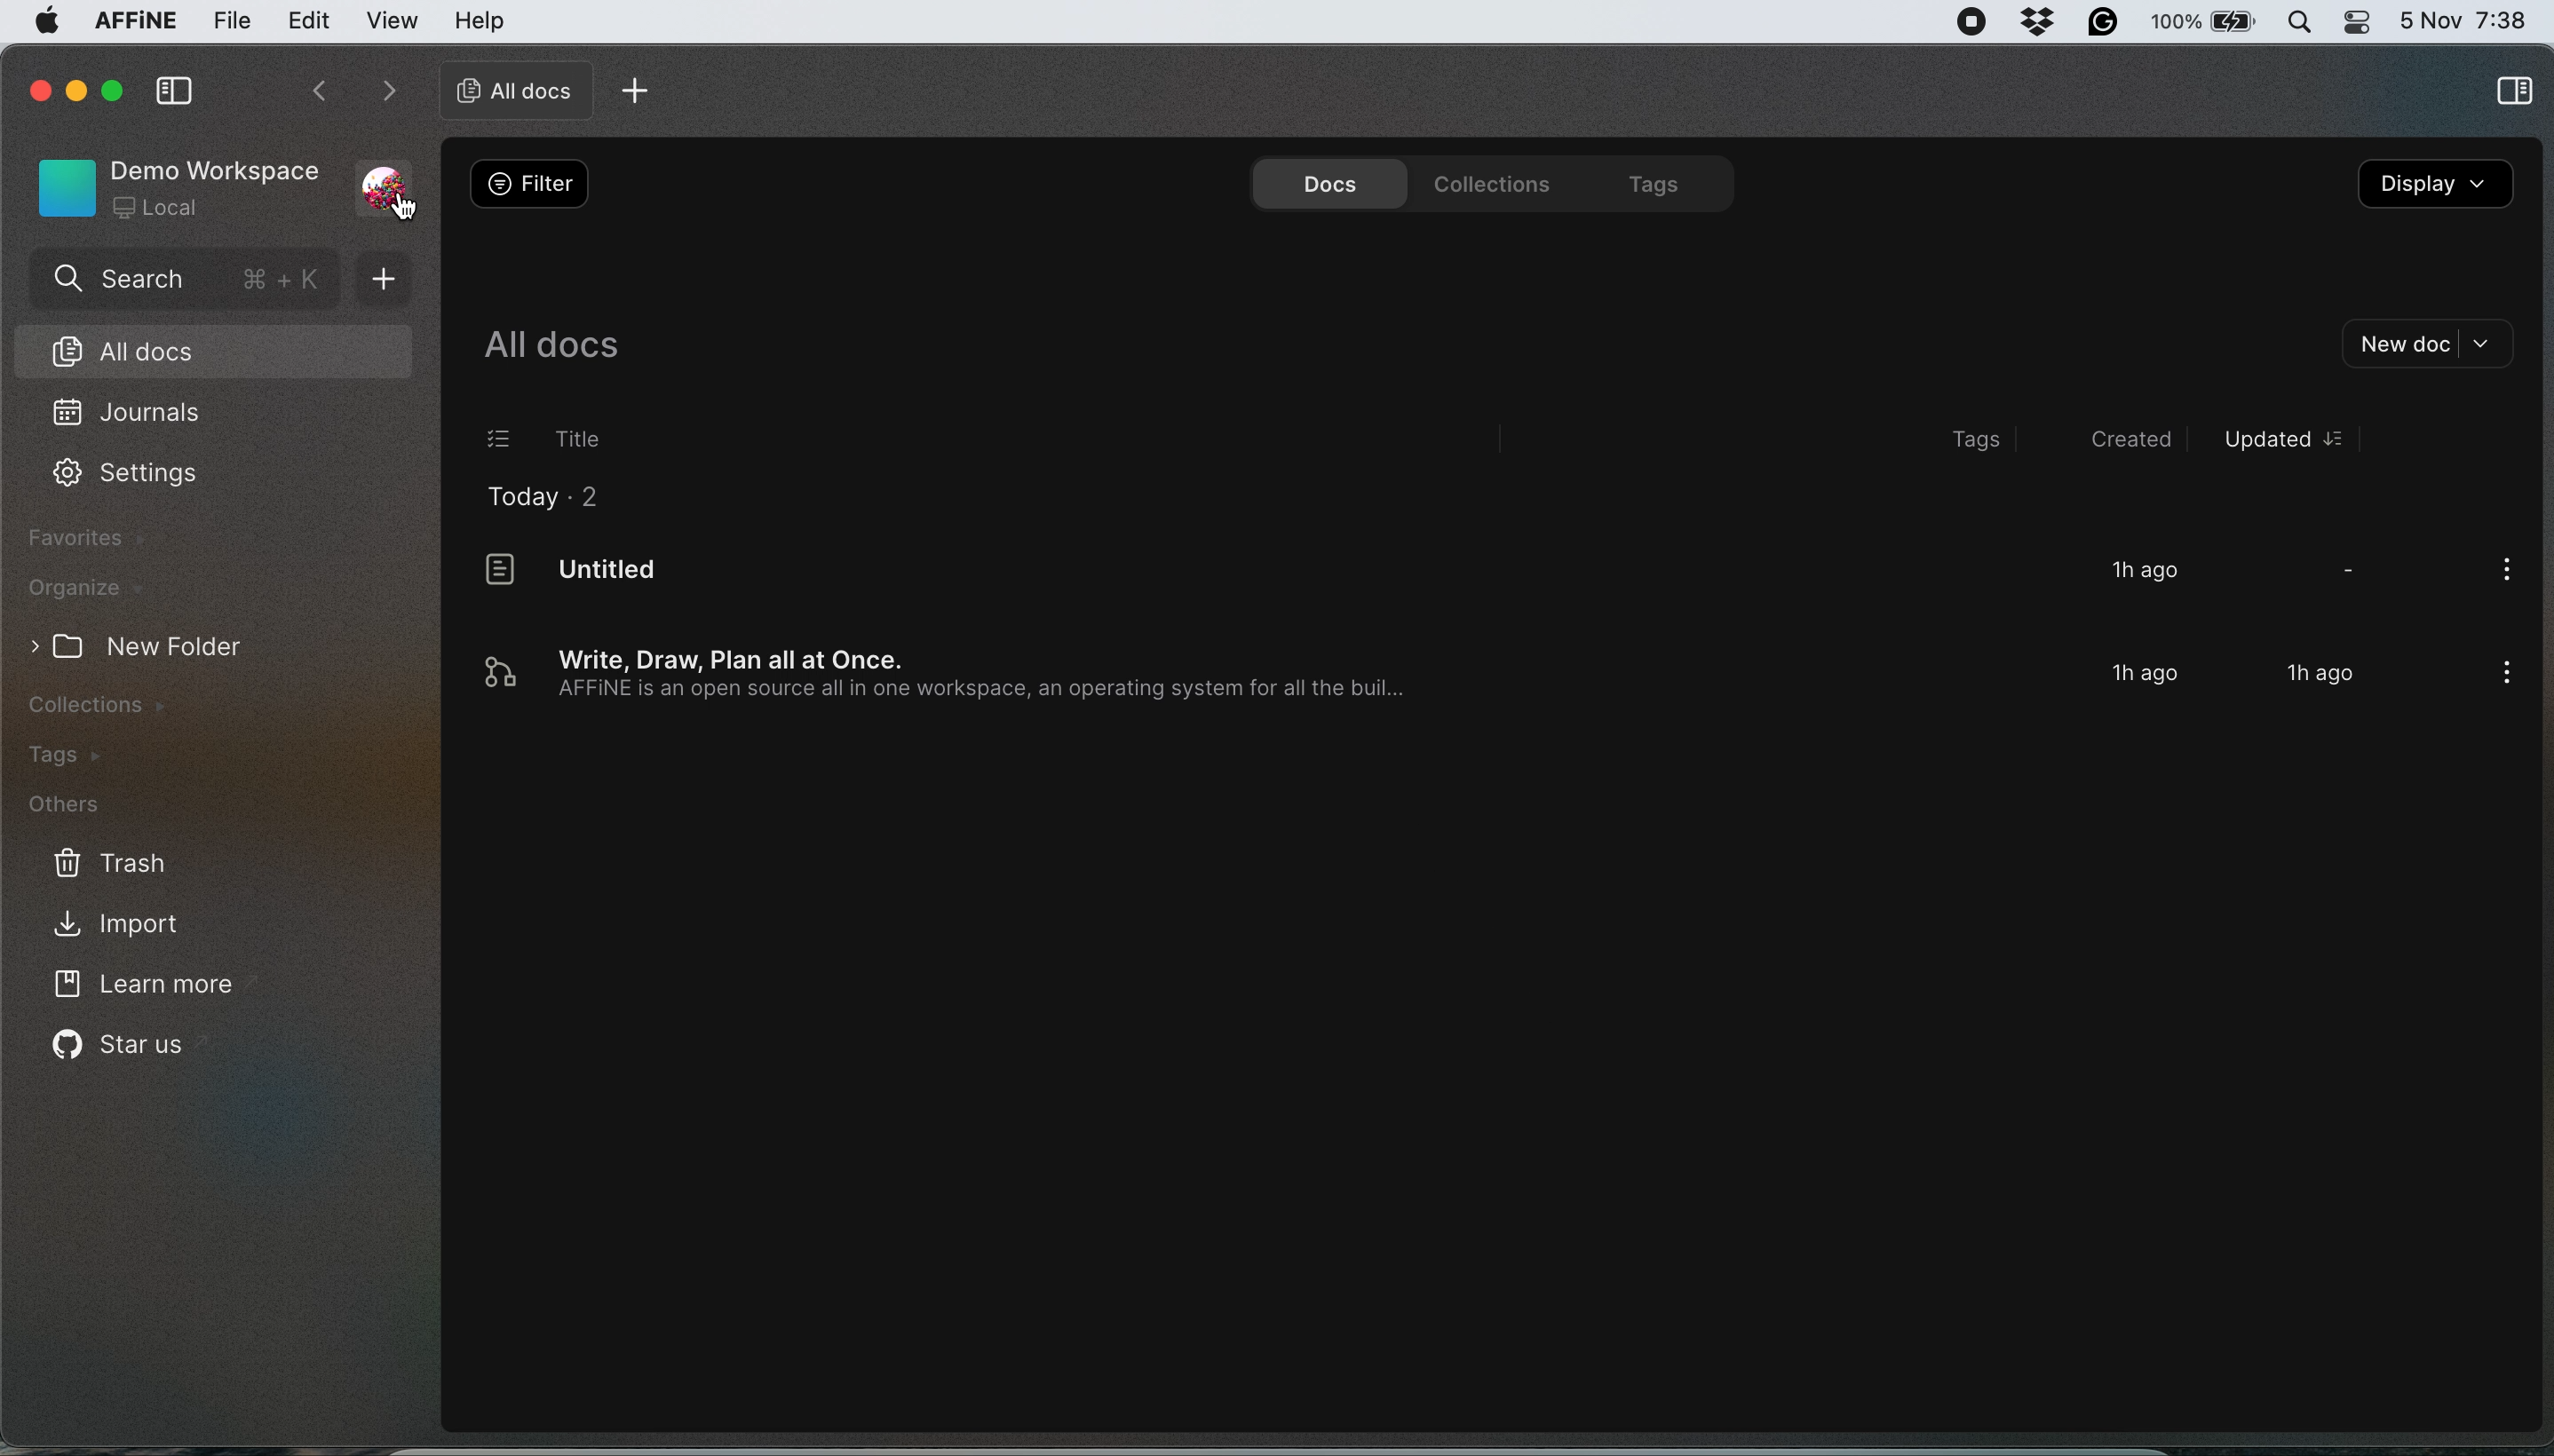  I want to click on grammarly, so click(2106, 23).